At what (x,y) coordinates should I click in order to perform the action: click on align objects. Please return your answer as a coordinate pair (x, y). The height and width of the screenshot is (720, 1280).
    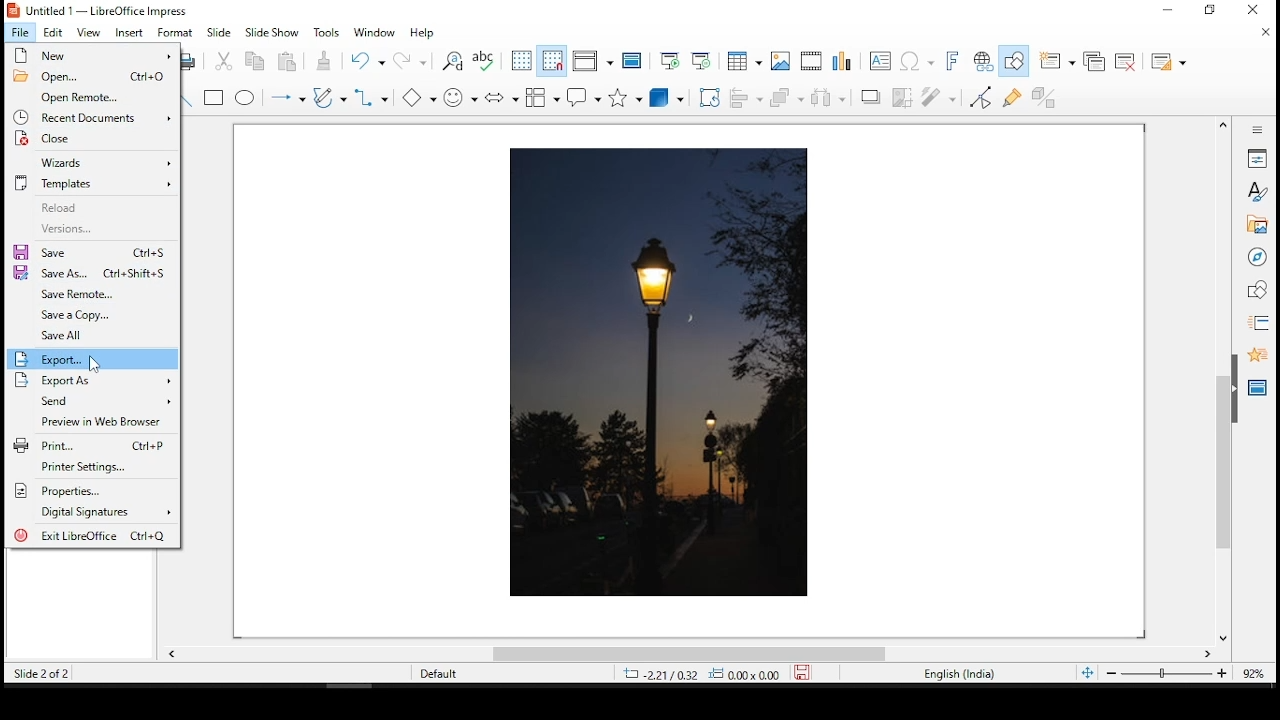
    Looking at the image, I should click on (746, 99).